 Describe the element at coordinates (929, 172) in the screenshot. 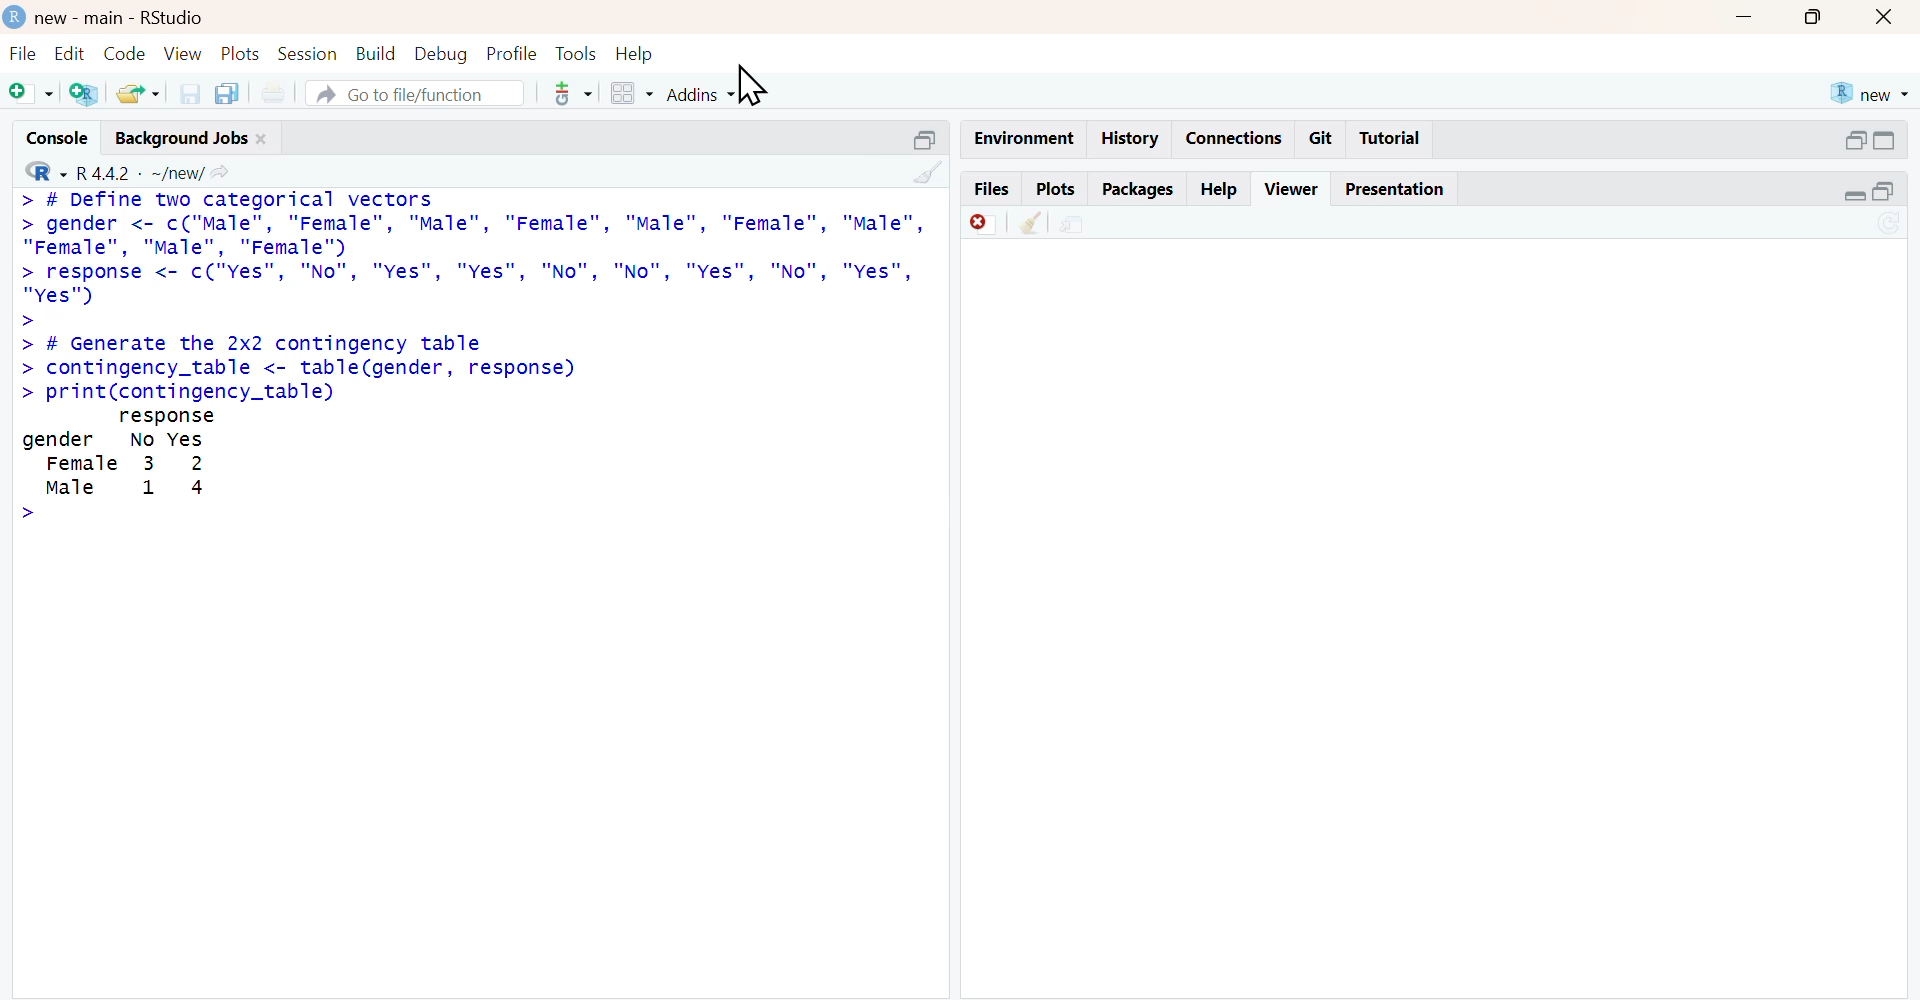

I see `clean` at that location.